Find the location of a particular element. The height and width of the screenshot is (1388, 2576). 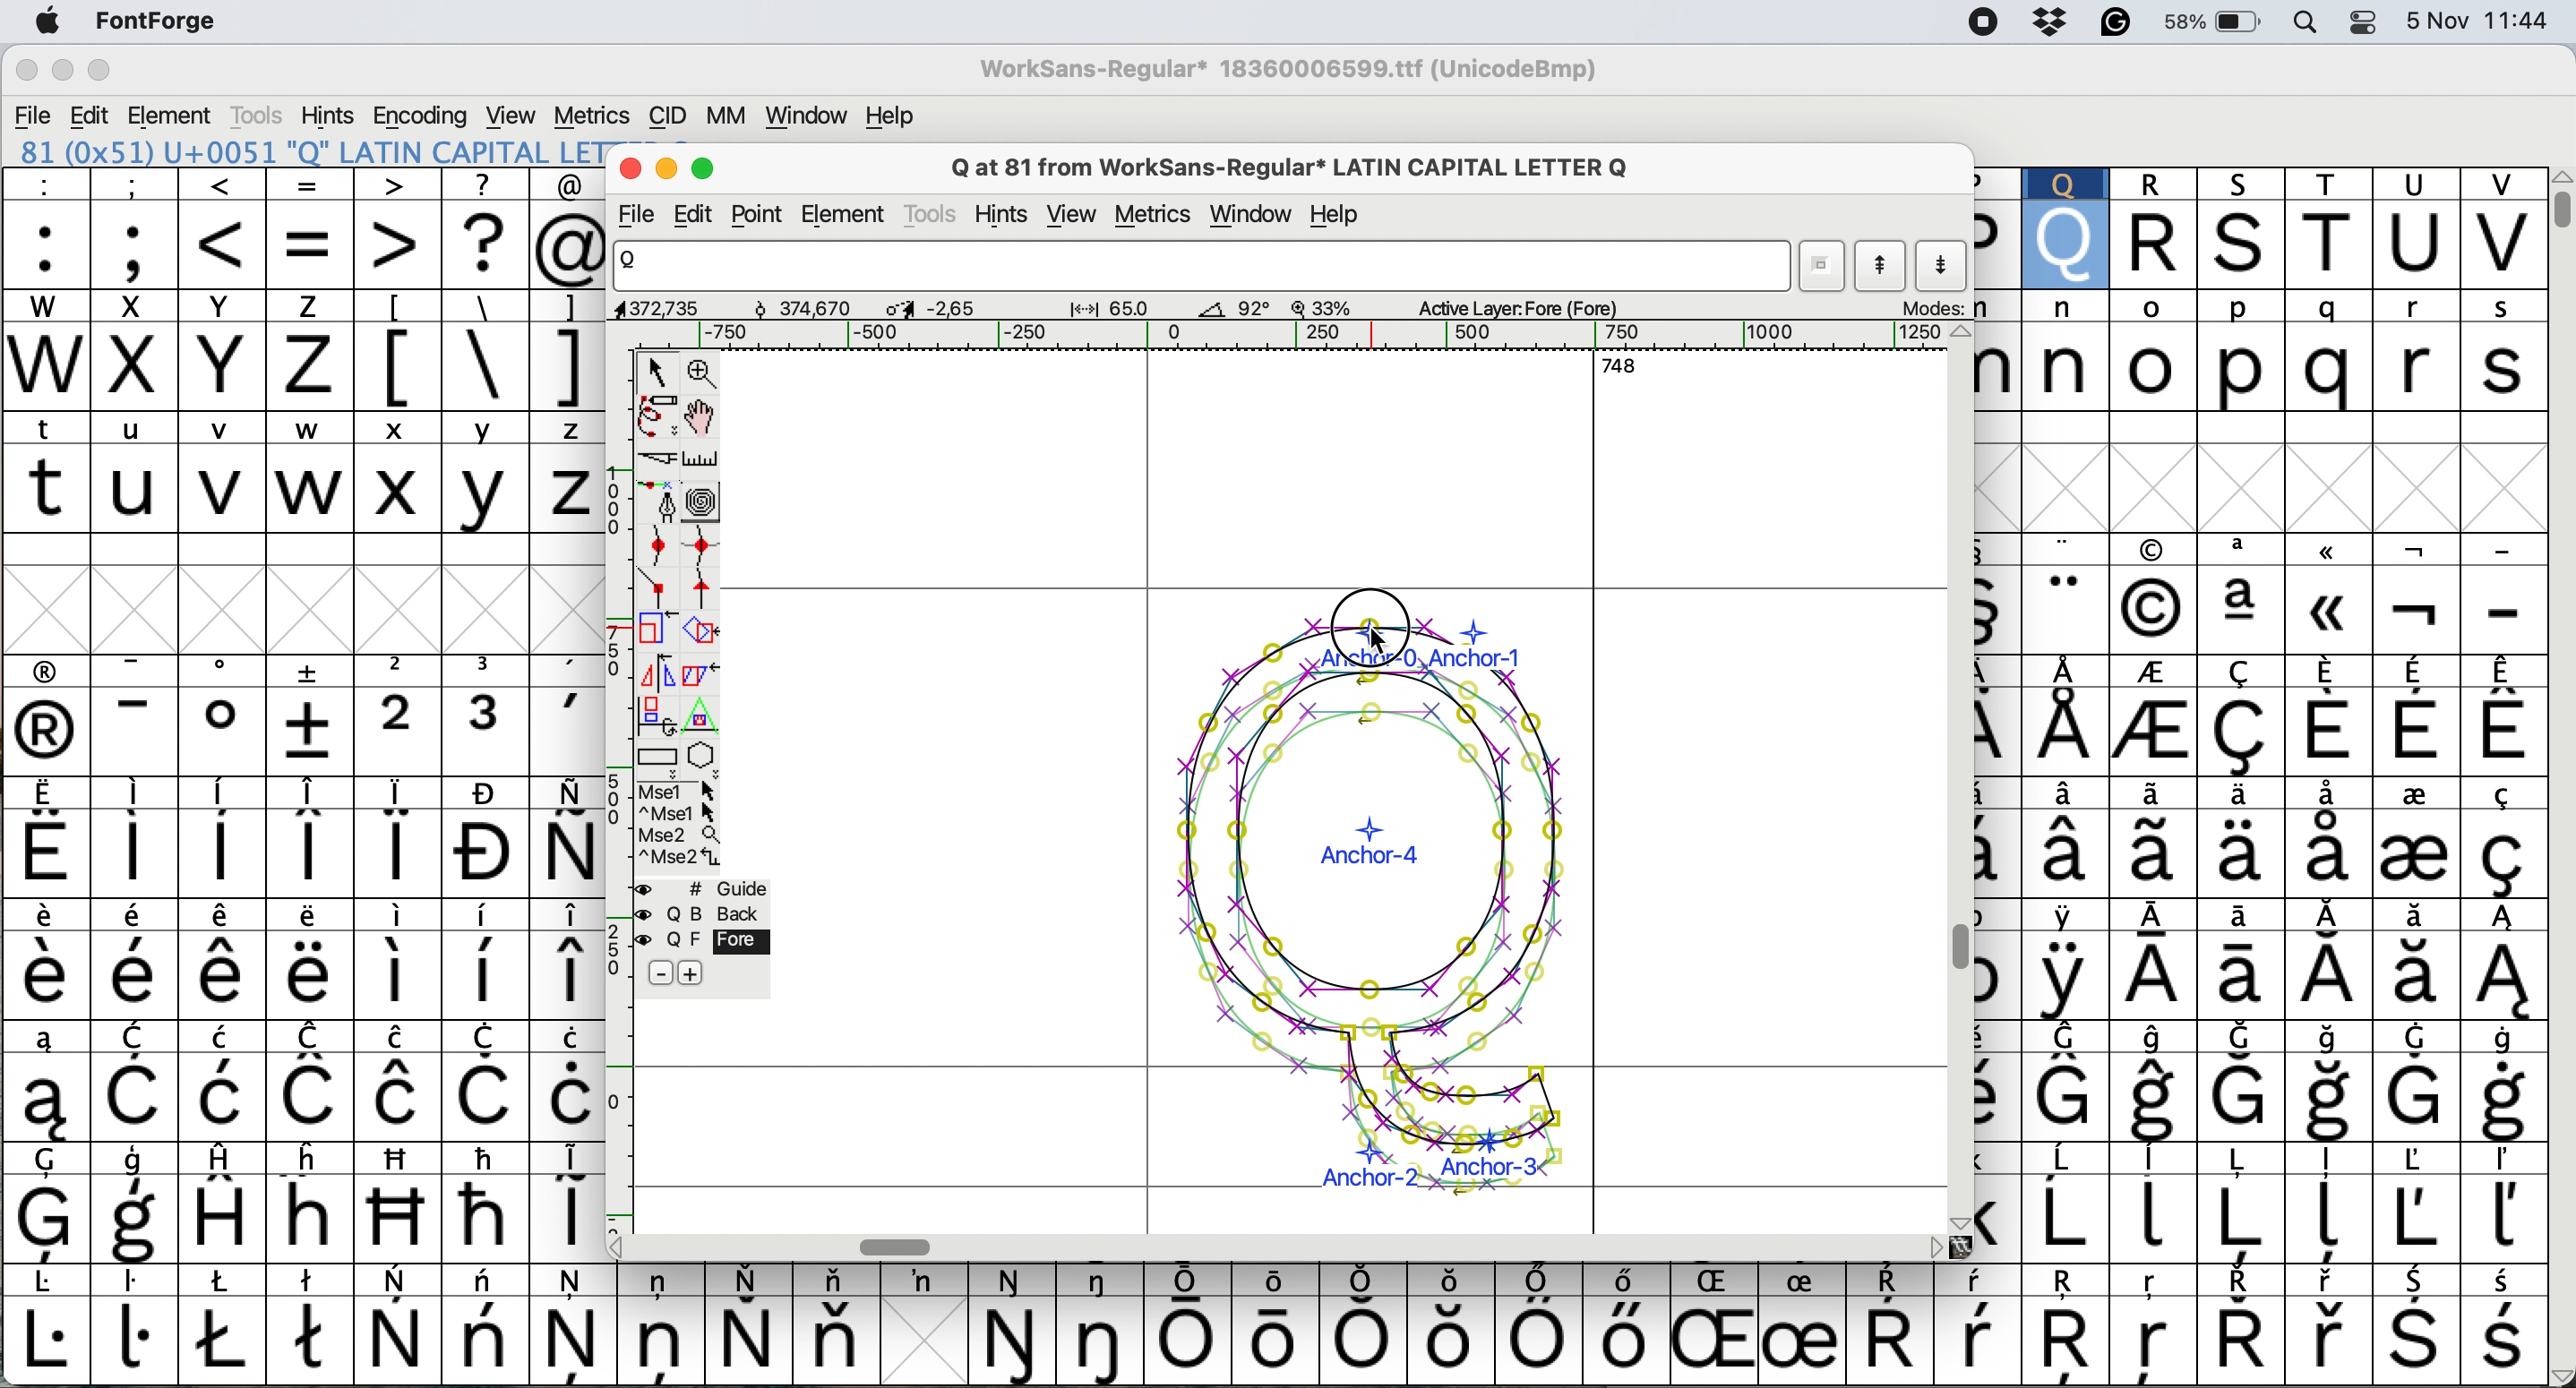

special characters is located at coordinates (1269, 1333).